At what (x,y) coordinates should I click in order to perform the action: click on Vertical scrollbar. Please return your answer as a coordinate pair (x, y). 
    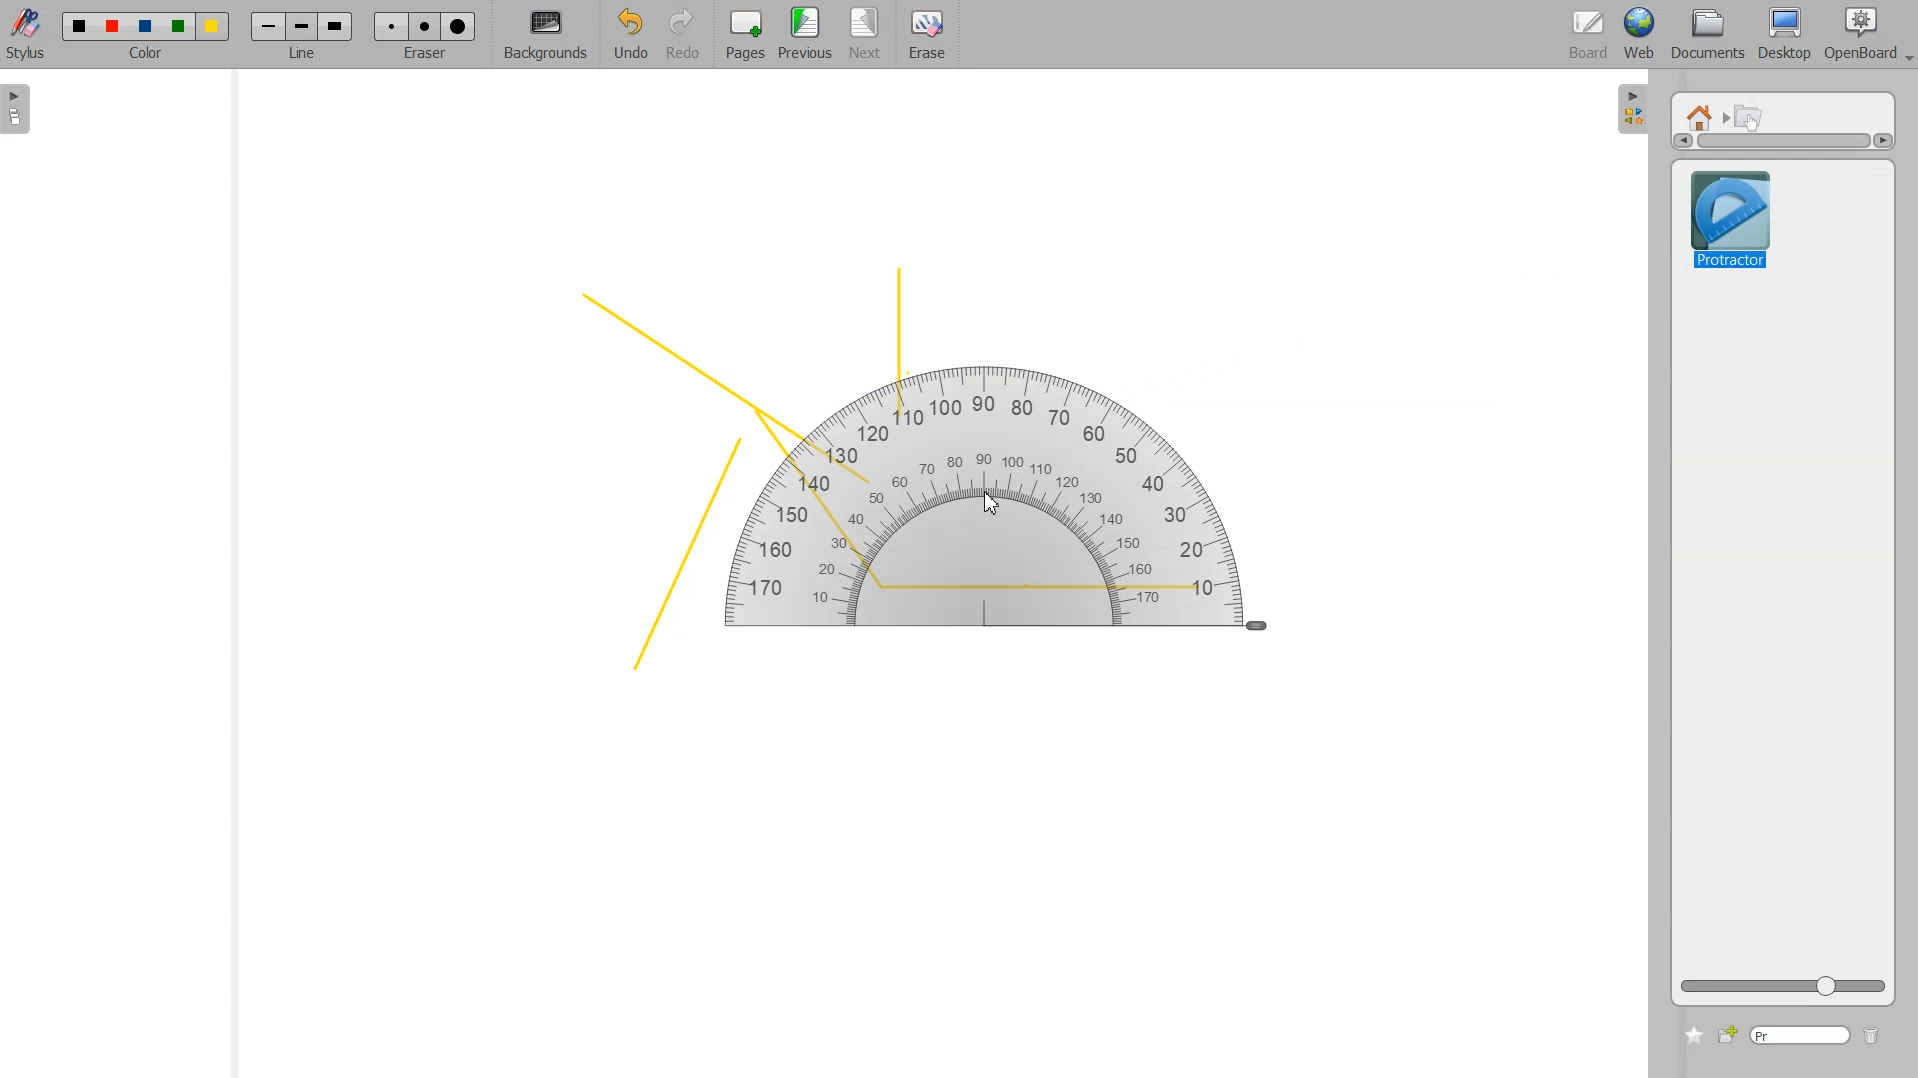
    Looking at the image, I should click on (1783, 141).